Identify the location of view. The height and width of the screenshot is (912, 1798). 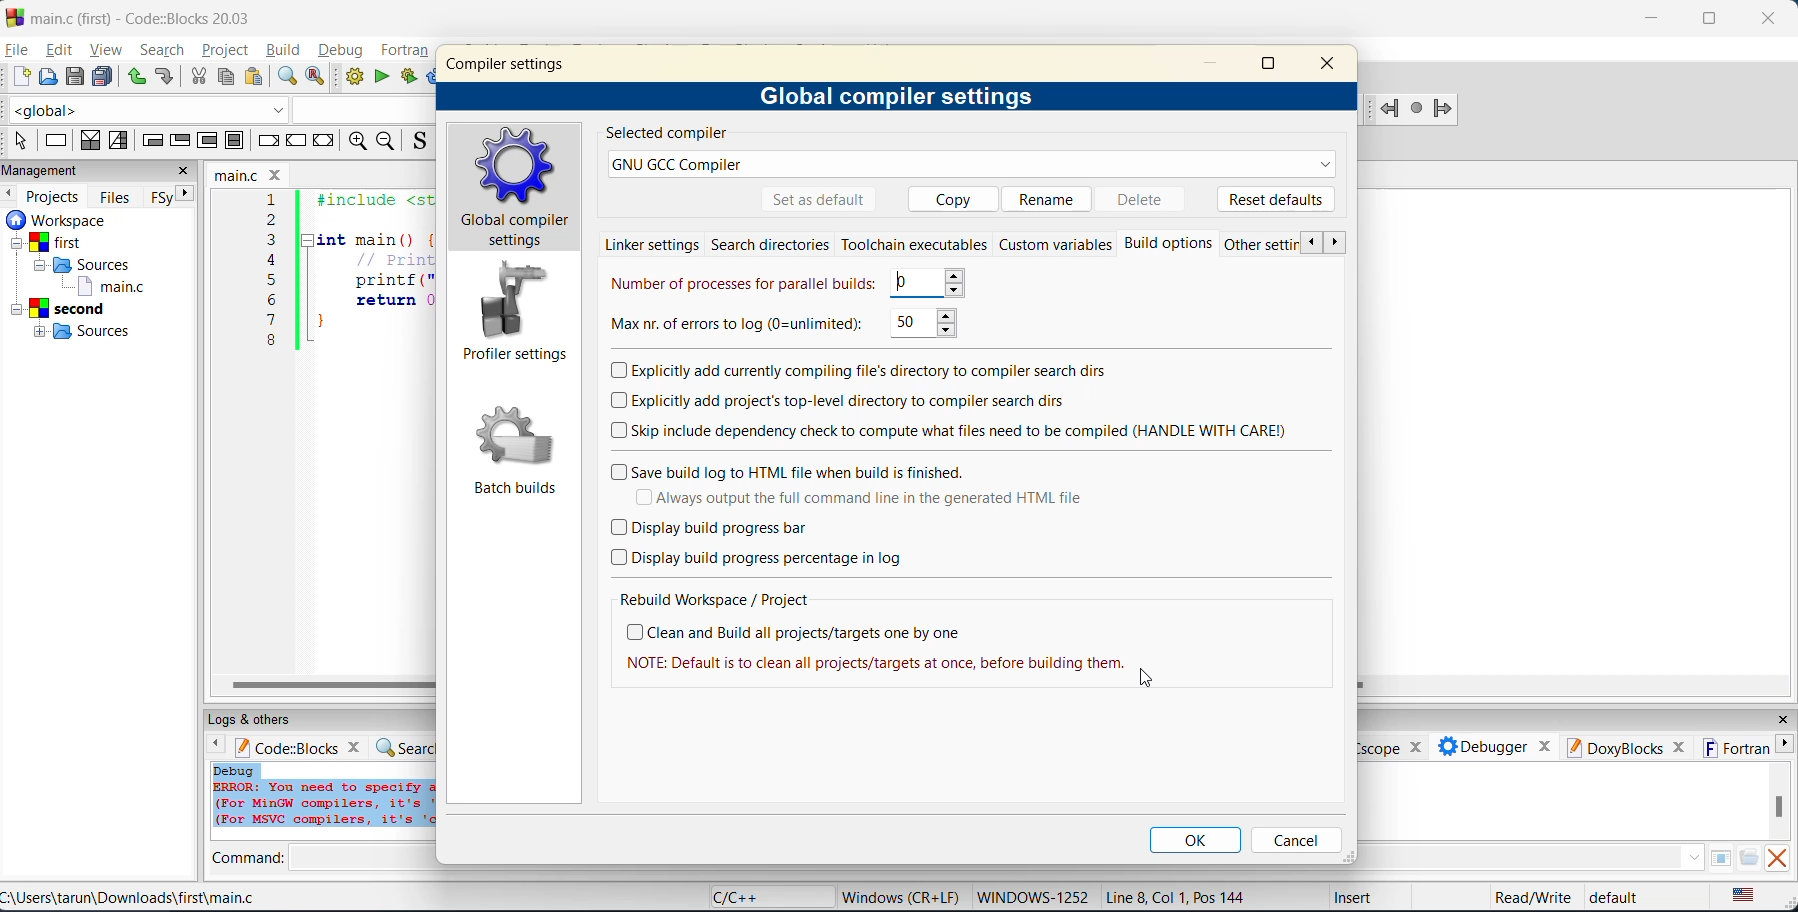
(107, 49).